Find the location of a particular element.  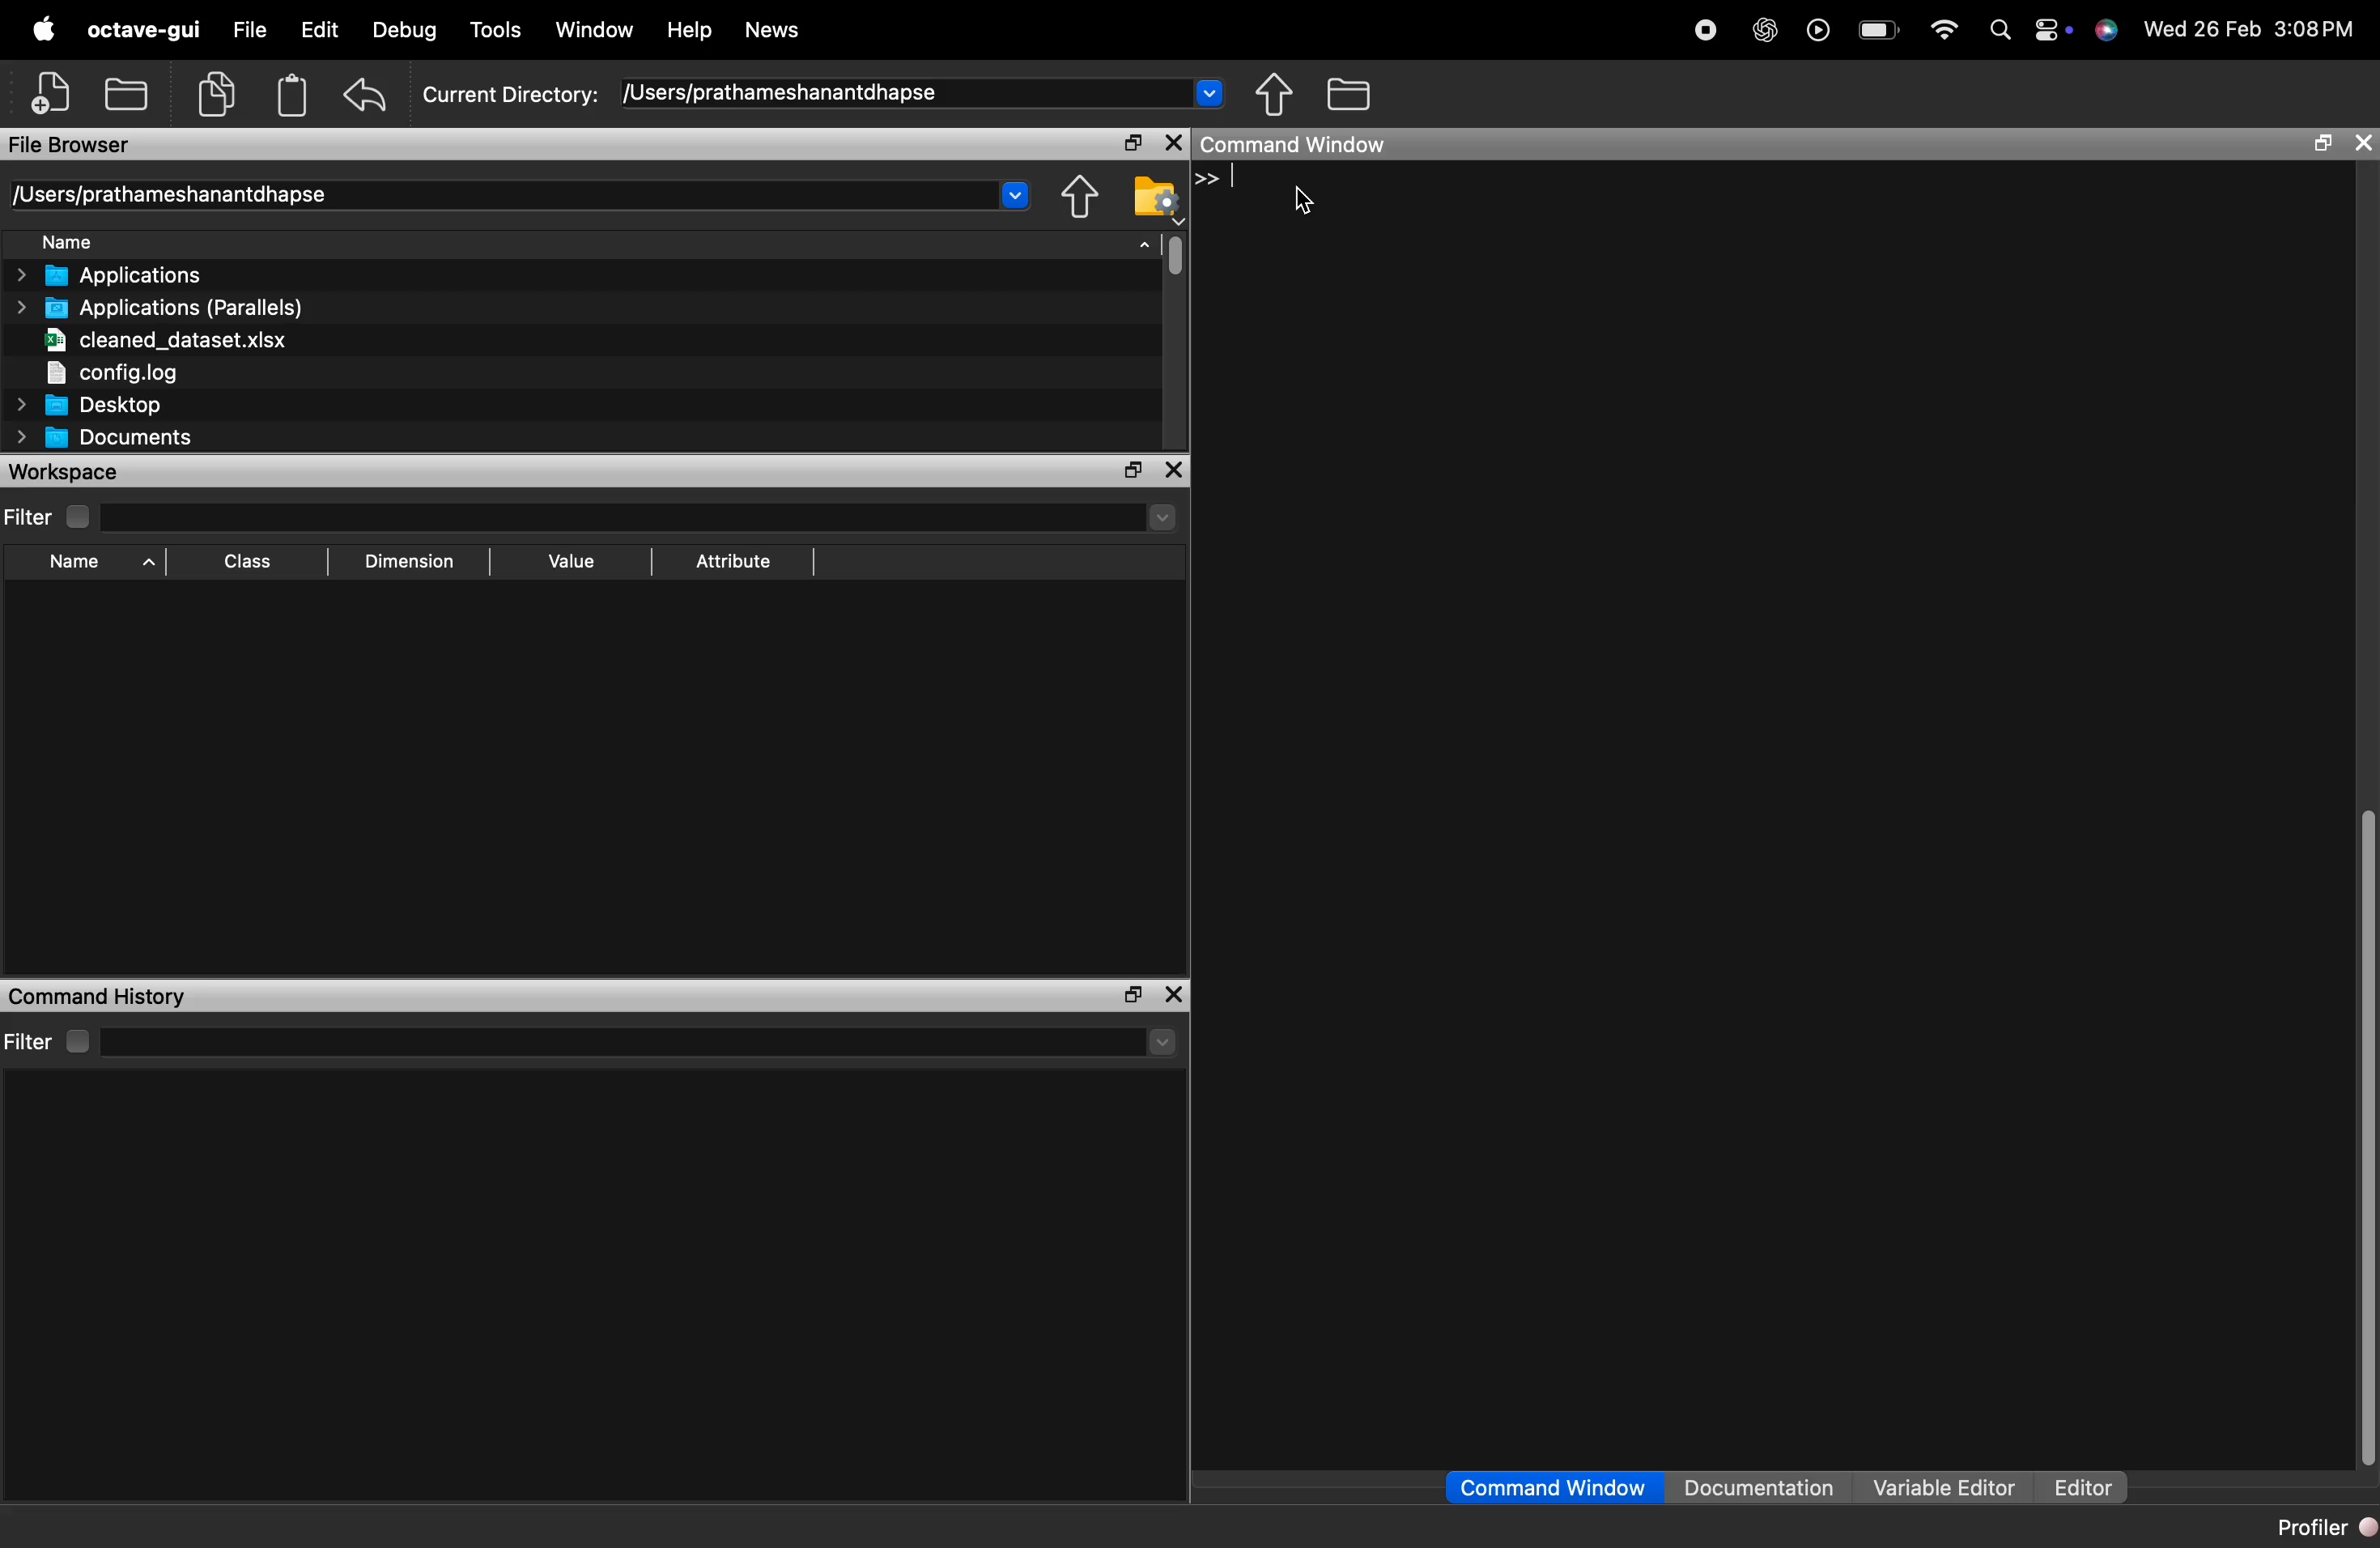

Command Window is located at coordinates (1711, 146).